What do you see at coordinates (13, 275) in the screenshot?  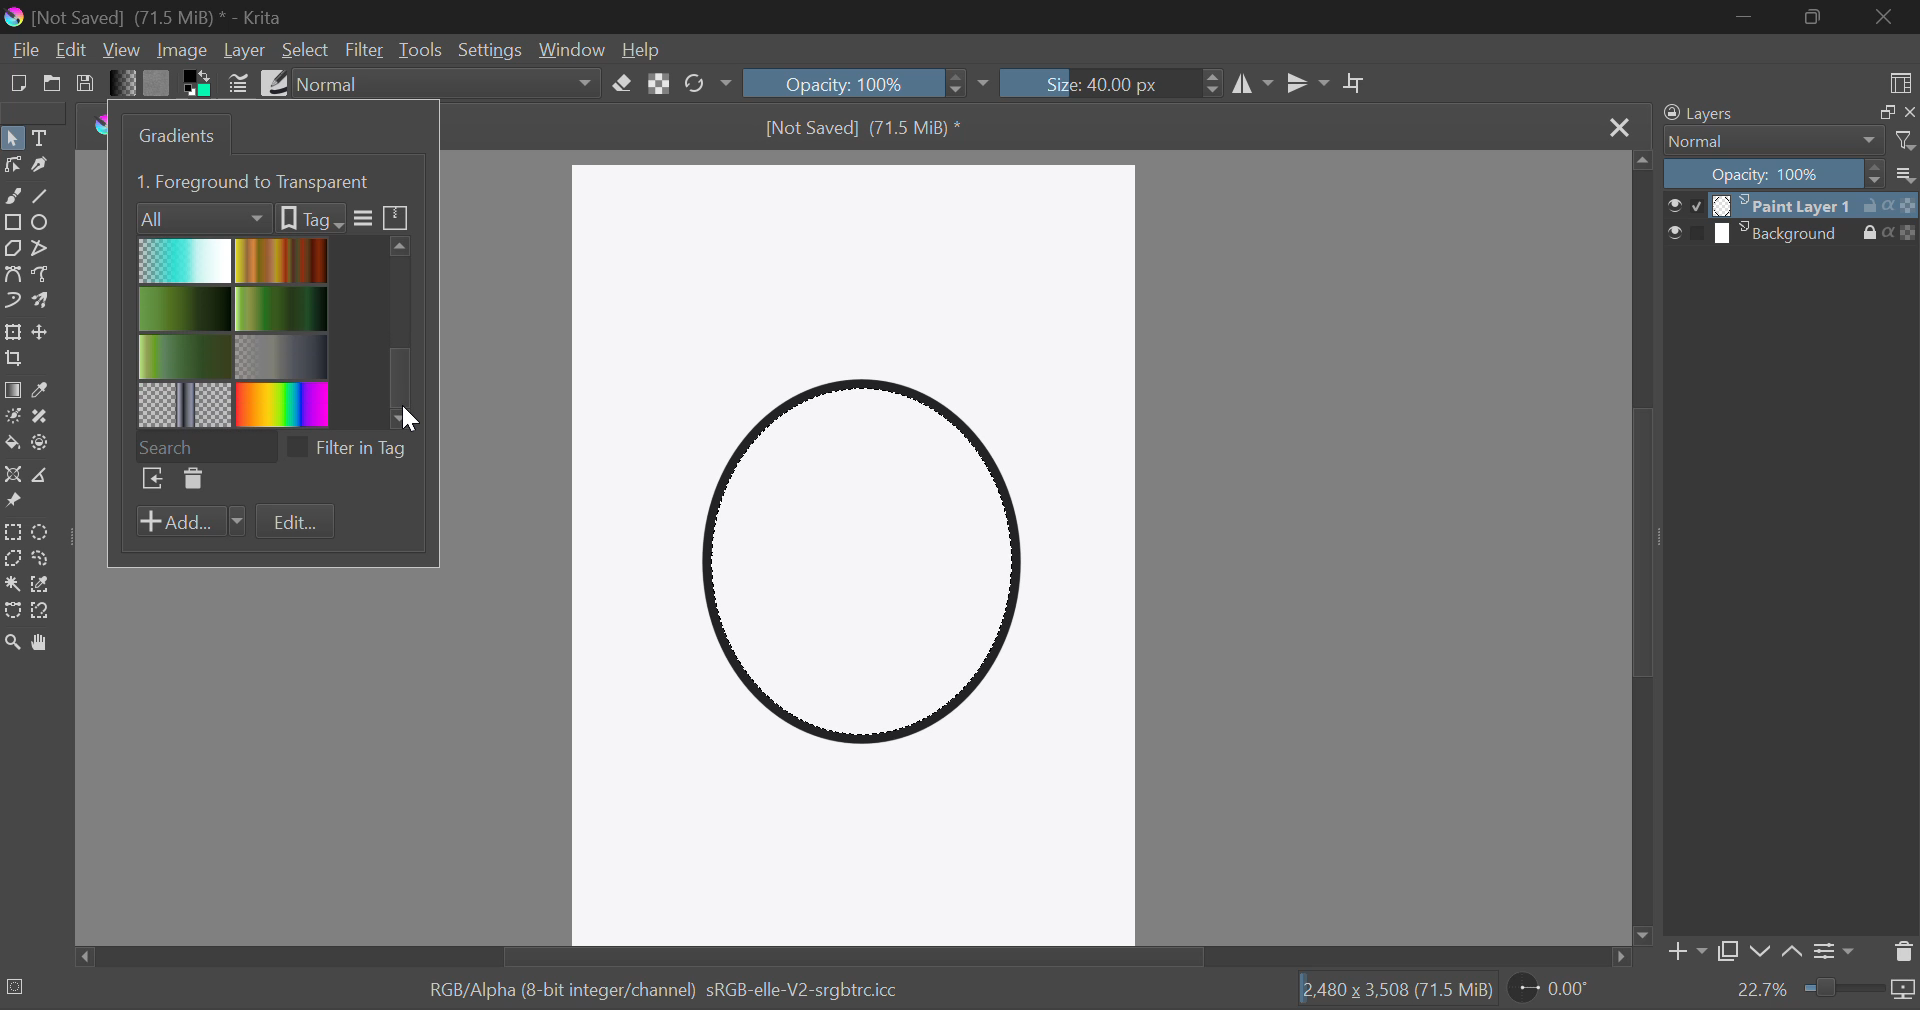 I see `Bezier Curve` at bounding box center [13, 275].